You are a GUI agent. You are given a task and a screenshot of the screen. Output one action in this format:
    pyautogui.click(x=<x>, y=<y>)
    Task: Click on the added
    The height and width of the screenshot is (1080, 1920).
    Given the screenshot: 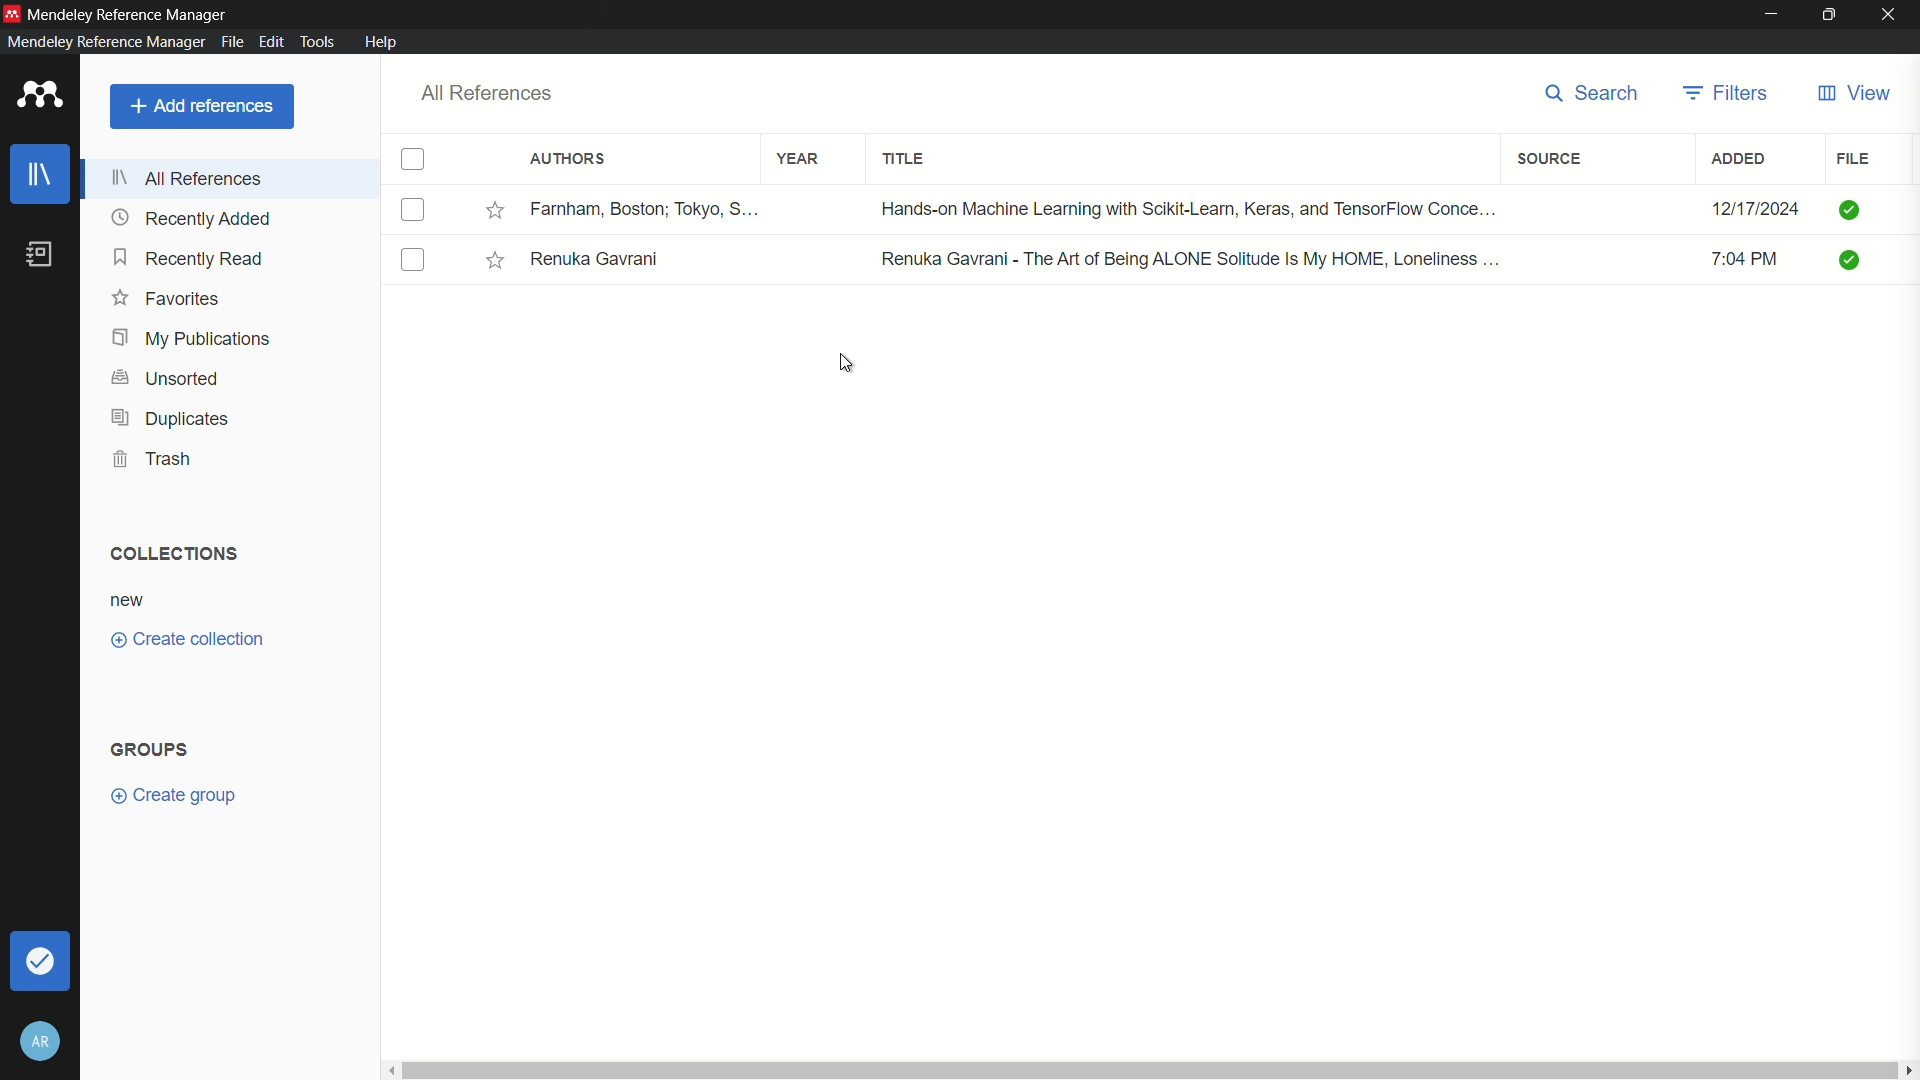 What is the action you would take?
    pyautogui.click(x=1739, y=160)
    